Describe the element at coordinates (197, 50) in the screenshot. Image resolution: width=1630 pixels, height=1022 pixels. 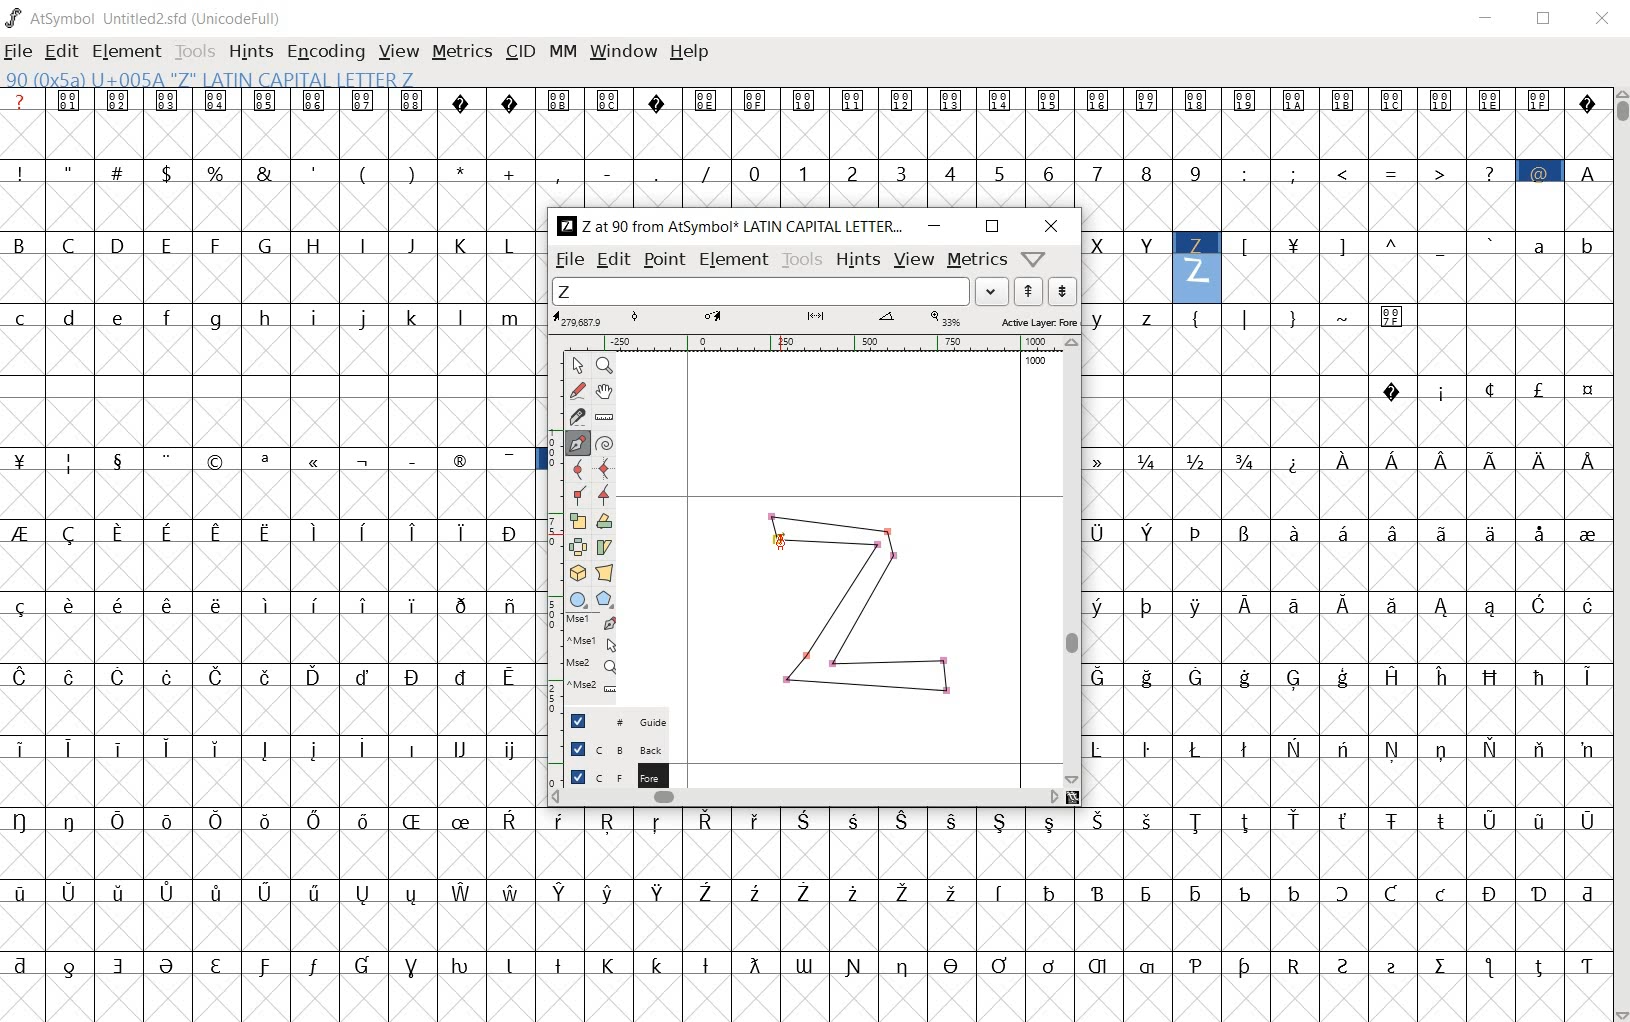
I see `tools` at that location.